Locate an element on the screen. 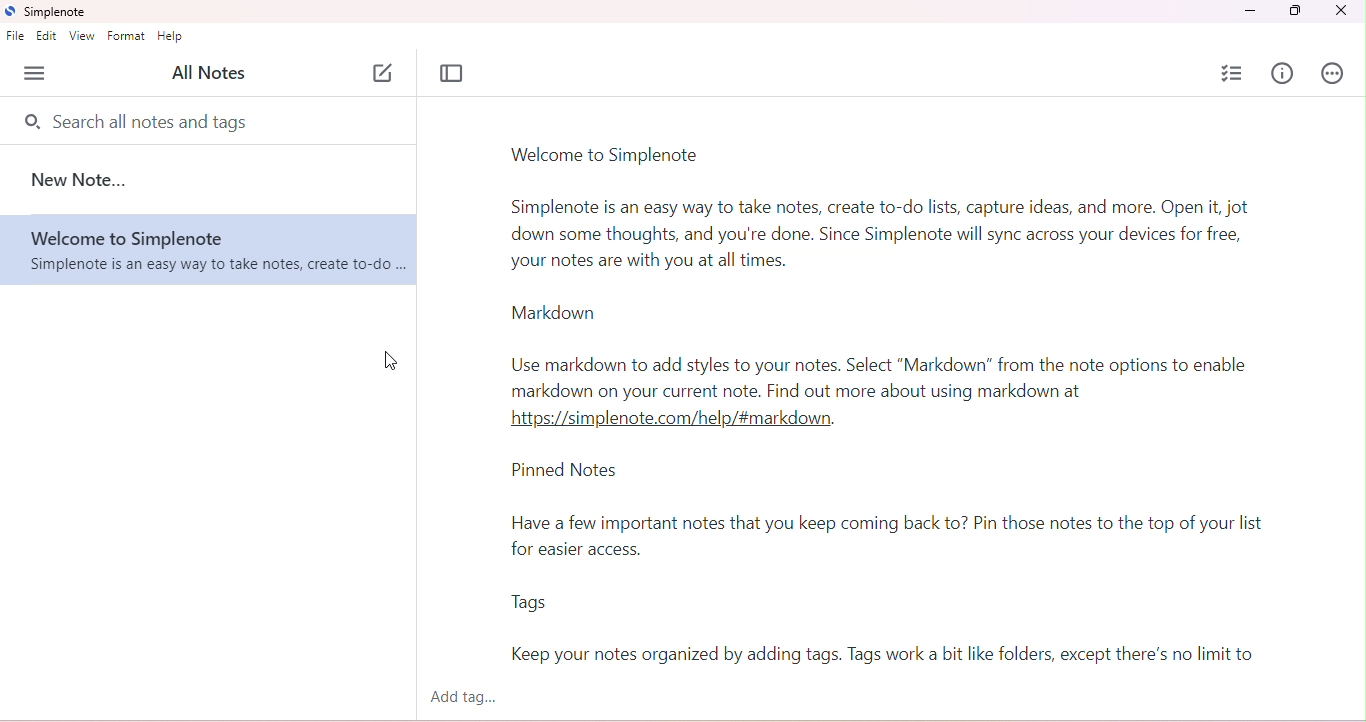 The width and height of the screenshot is (1366, 722). tags is located at coordinates (529, 604).